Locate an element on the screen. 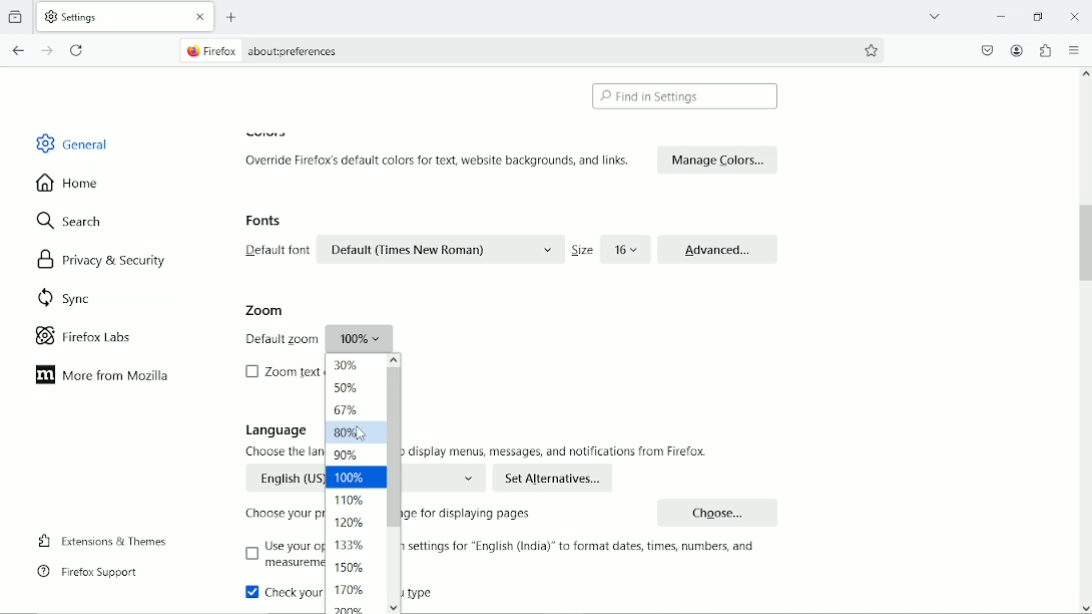  200% is located at coordinates (351, 608).